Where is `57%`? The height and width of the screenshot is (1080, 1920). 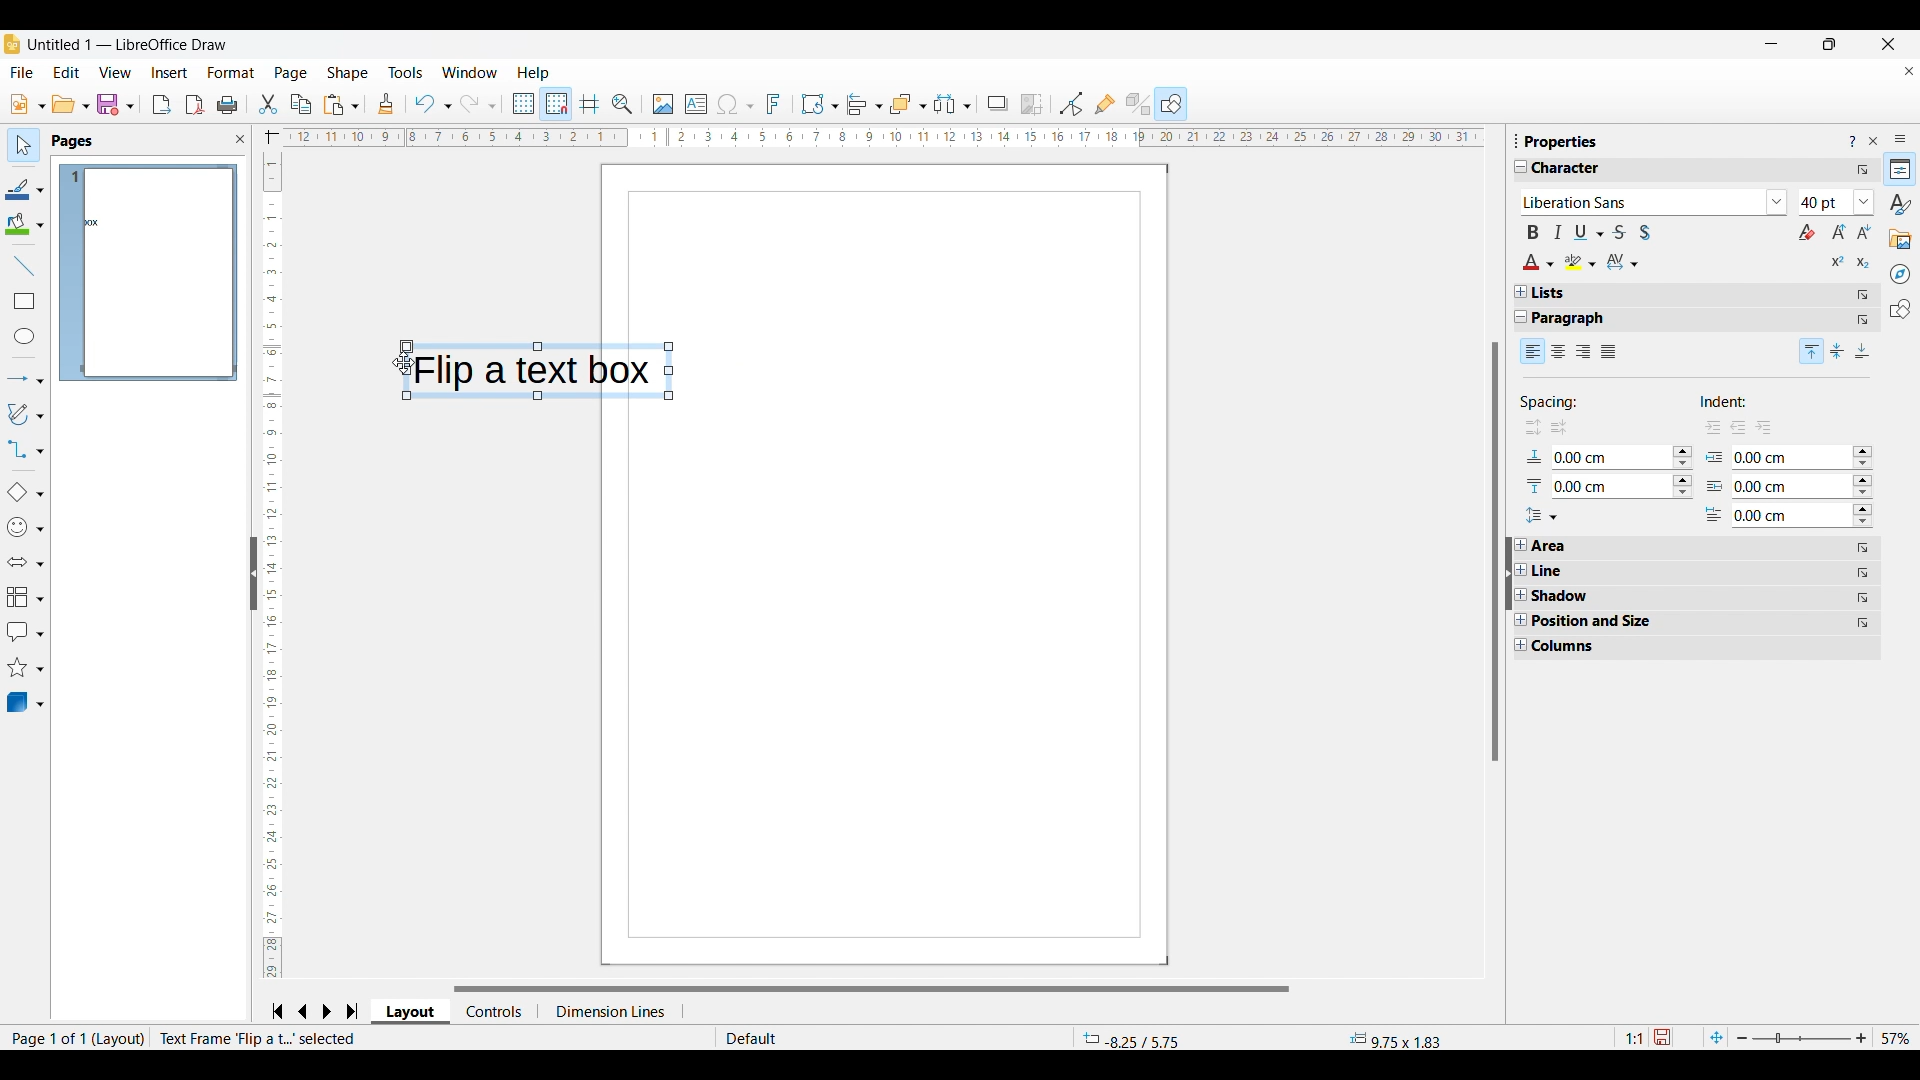 57% is located at coordinates (1896, 1038).